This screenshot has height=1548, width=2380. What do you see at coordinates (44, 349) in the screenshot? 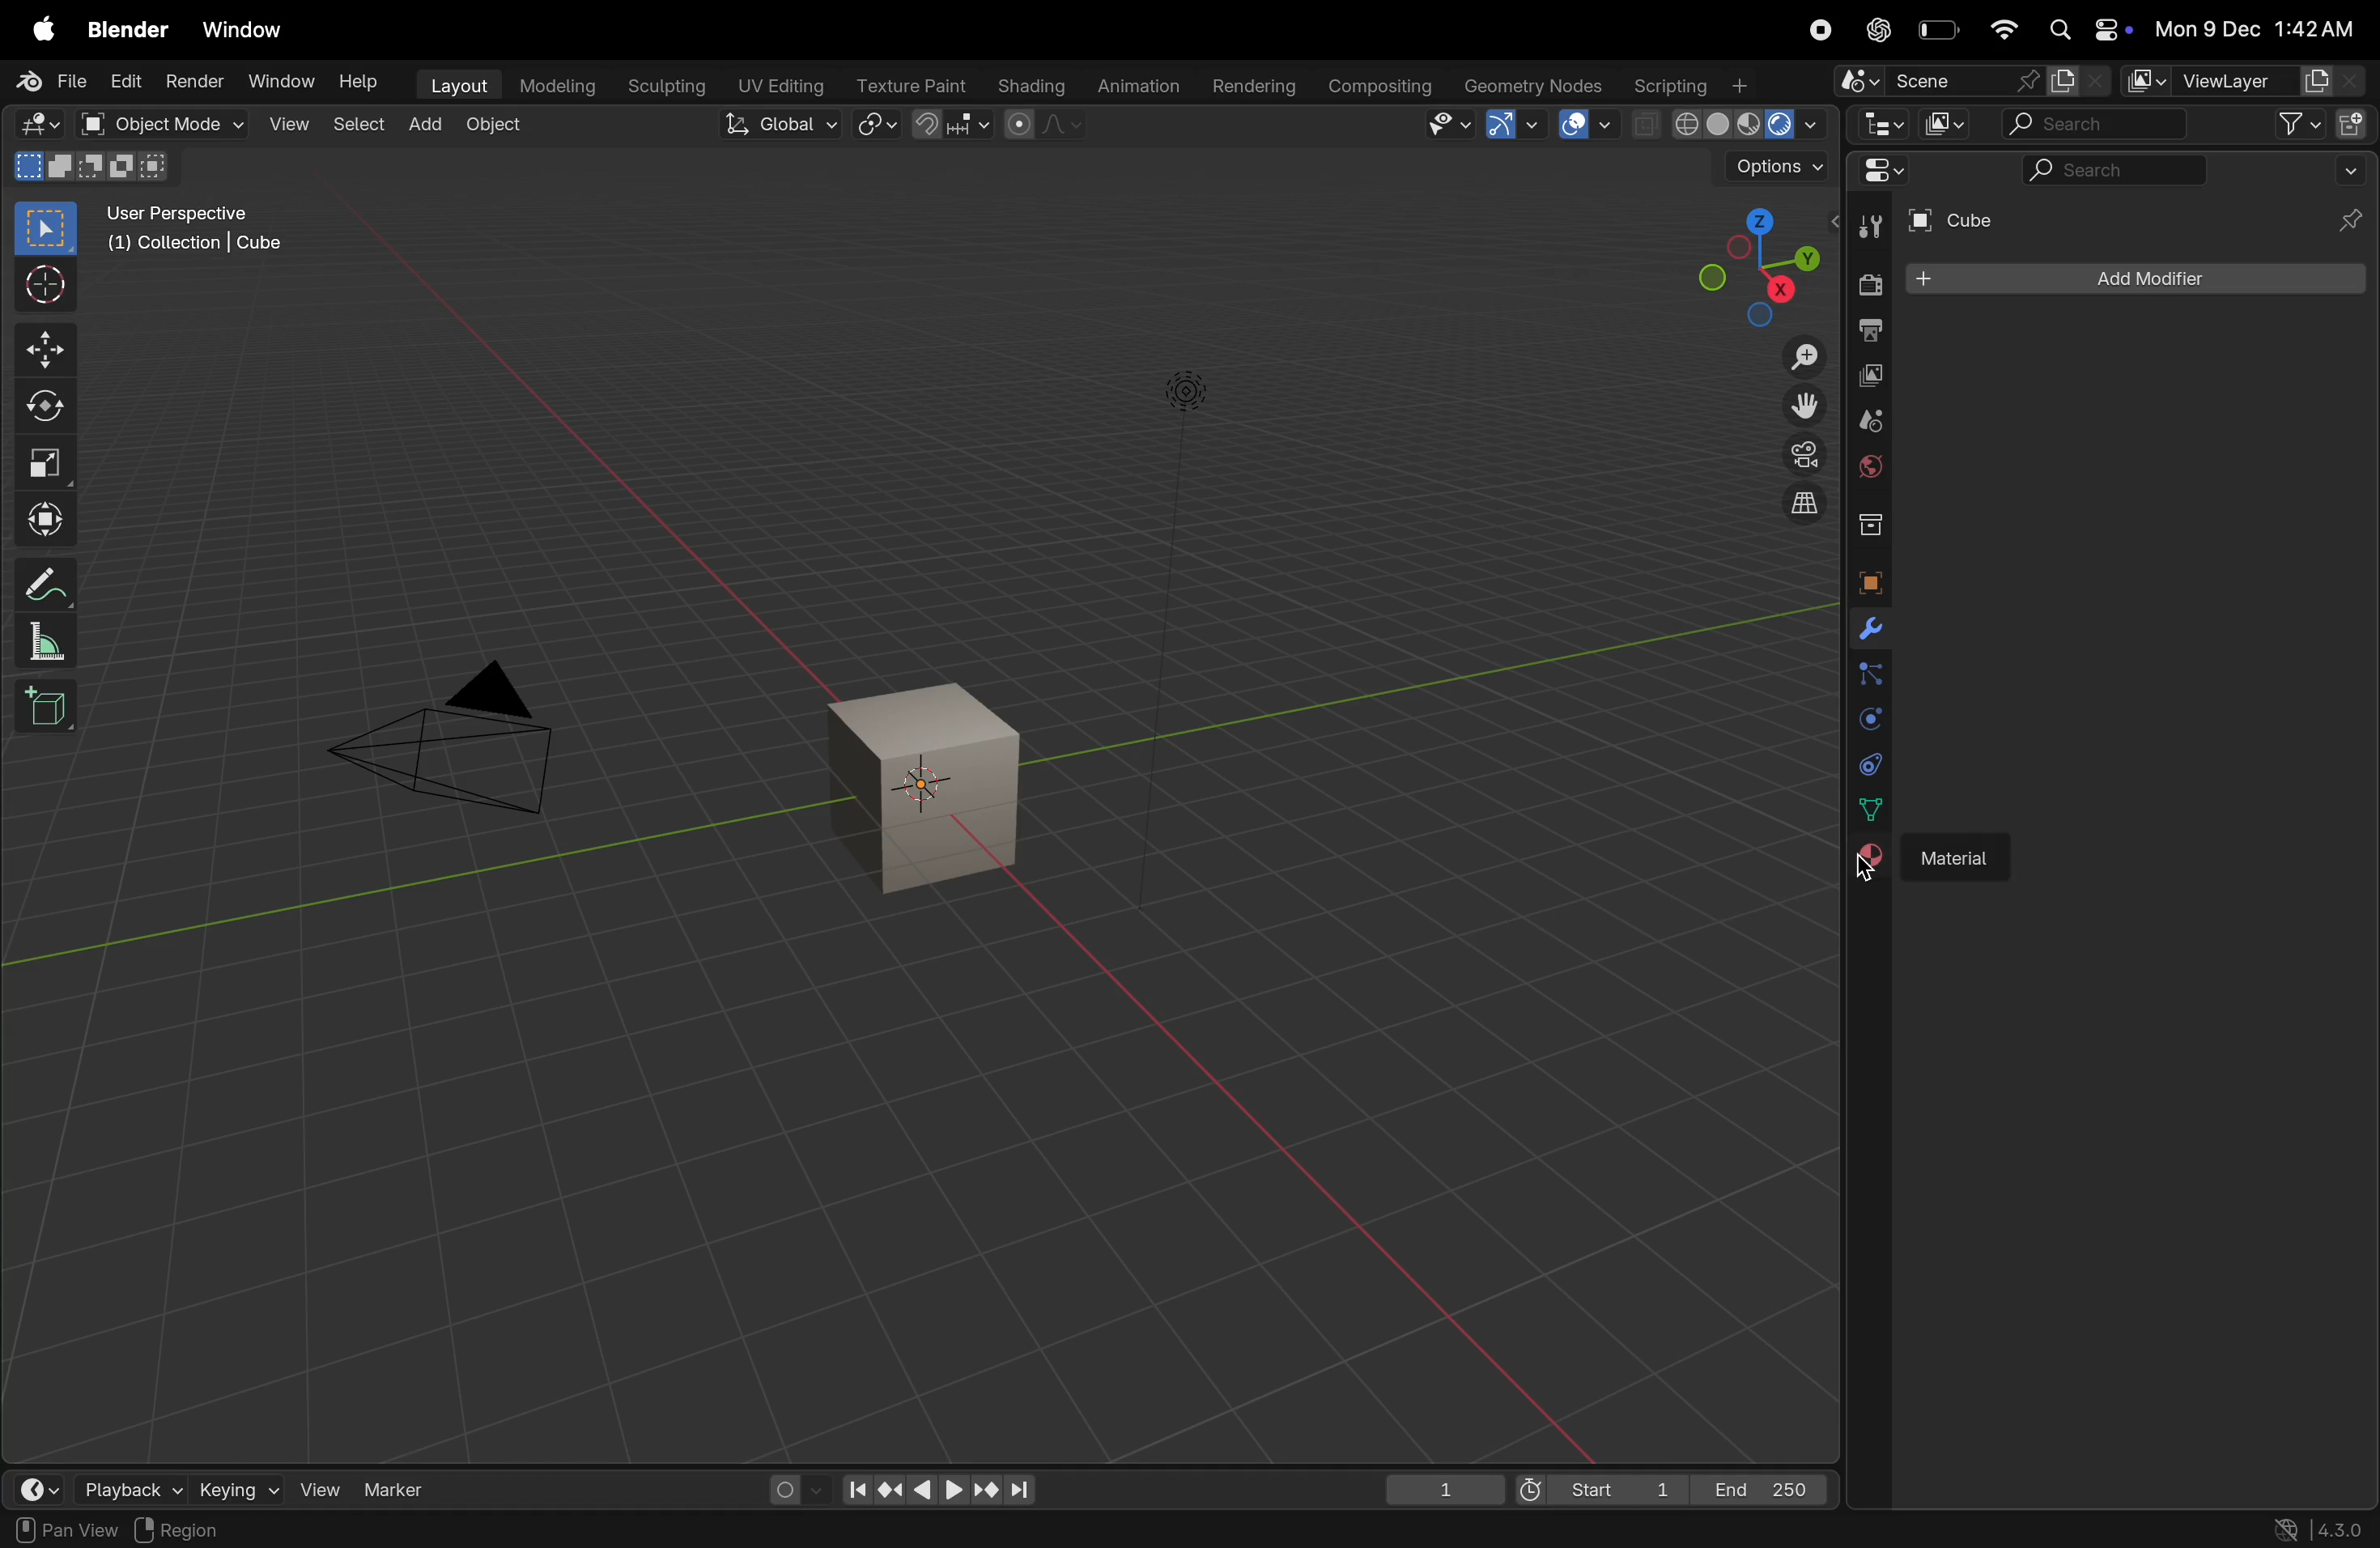
I see `move` at bounding box center [44, 349].